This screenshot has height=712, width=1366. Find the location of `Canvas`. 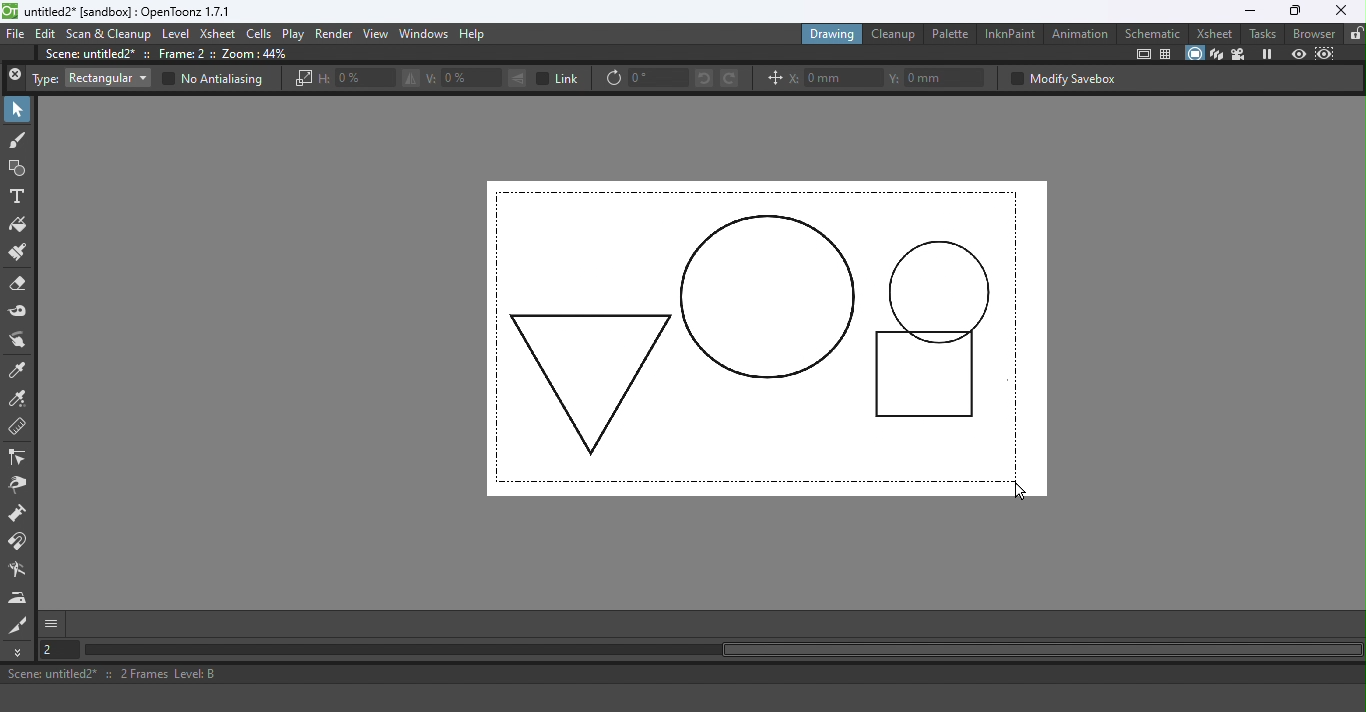

Canvas is located at coordinates (766, 339).